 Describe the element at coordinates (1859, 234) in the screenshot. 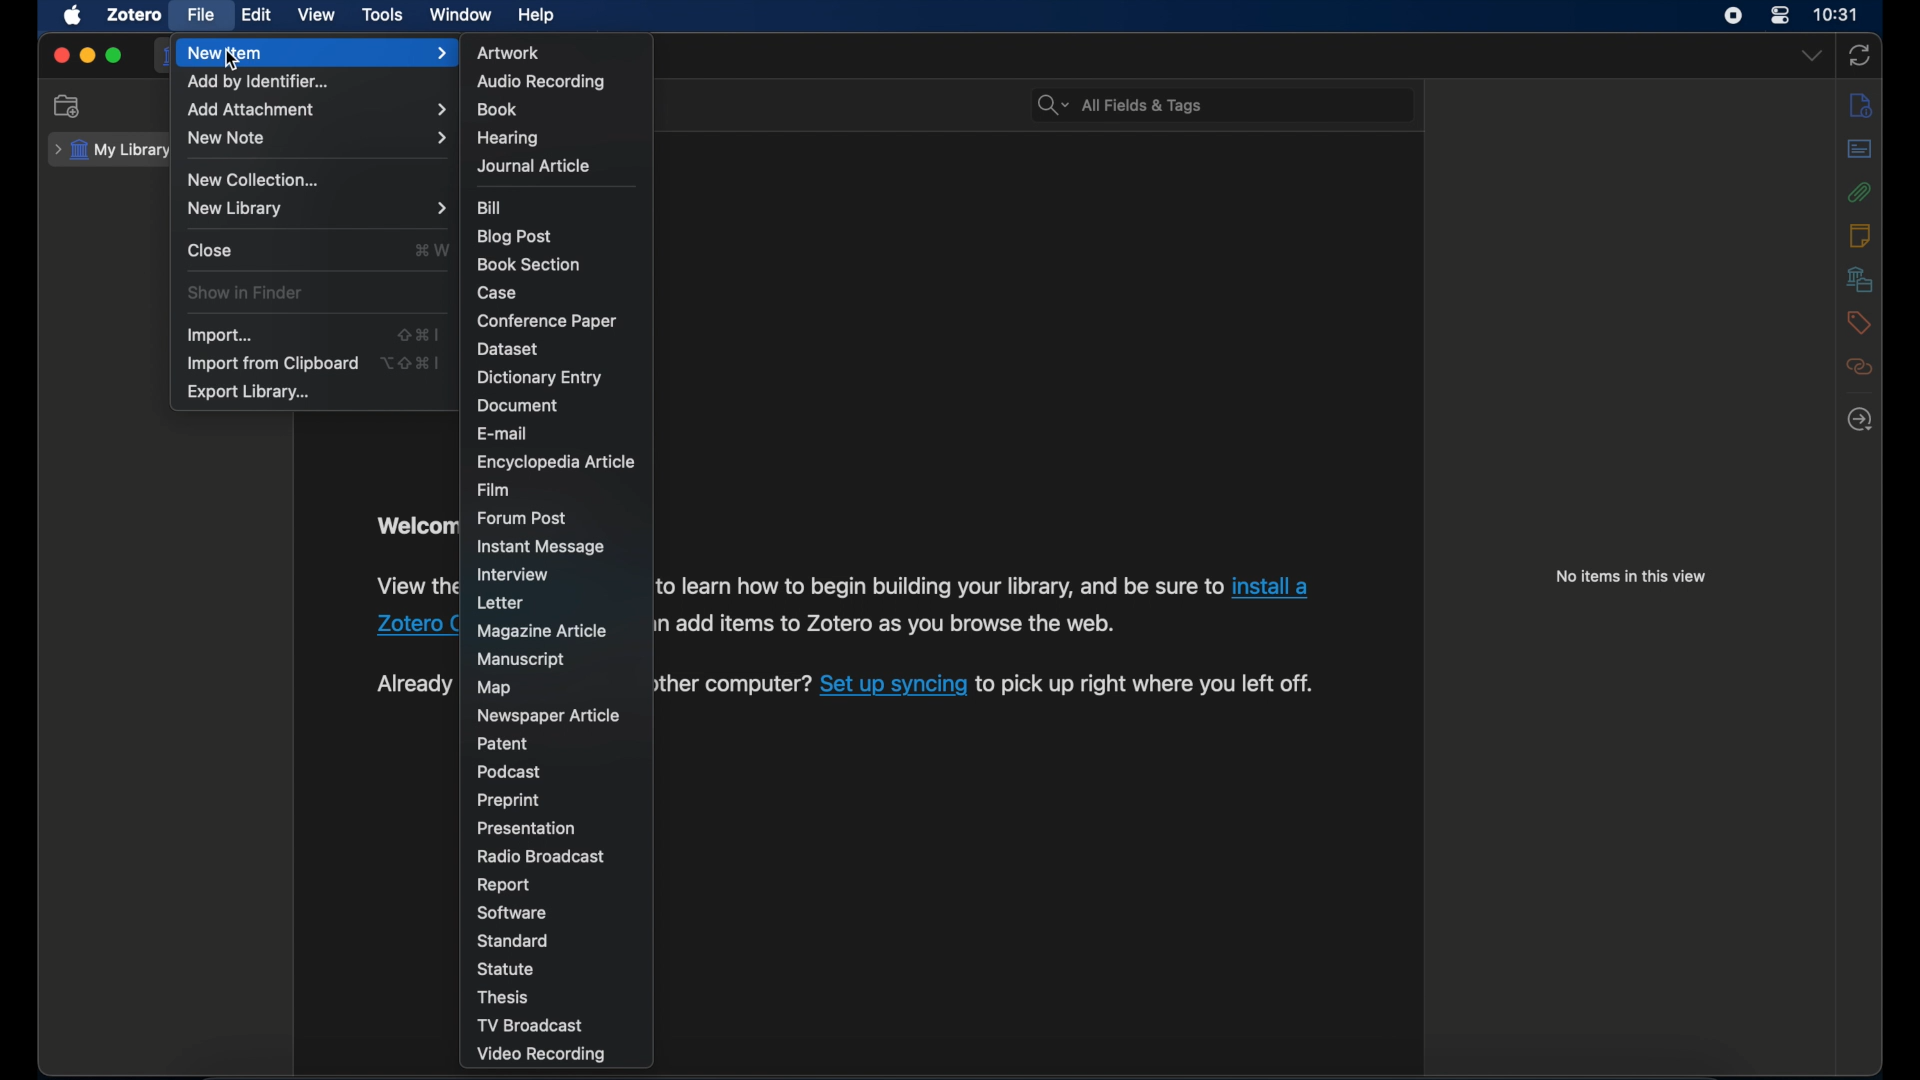

I see `notes` at that location.